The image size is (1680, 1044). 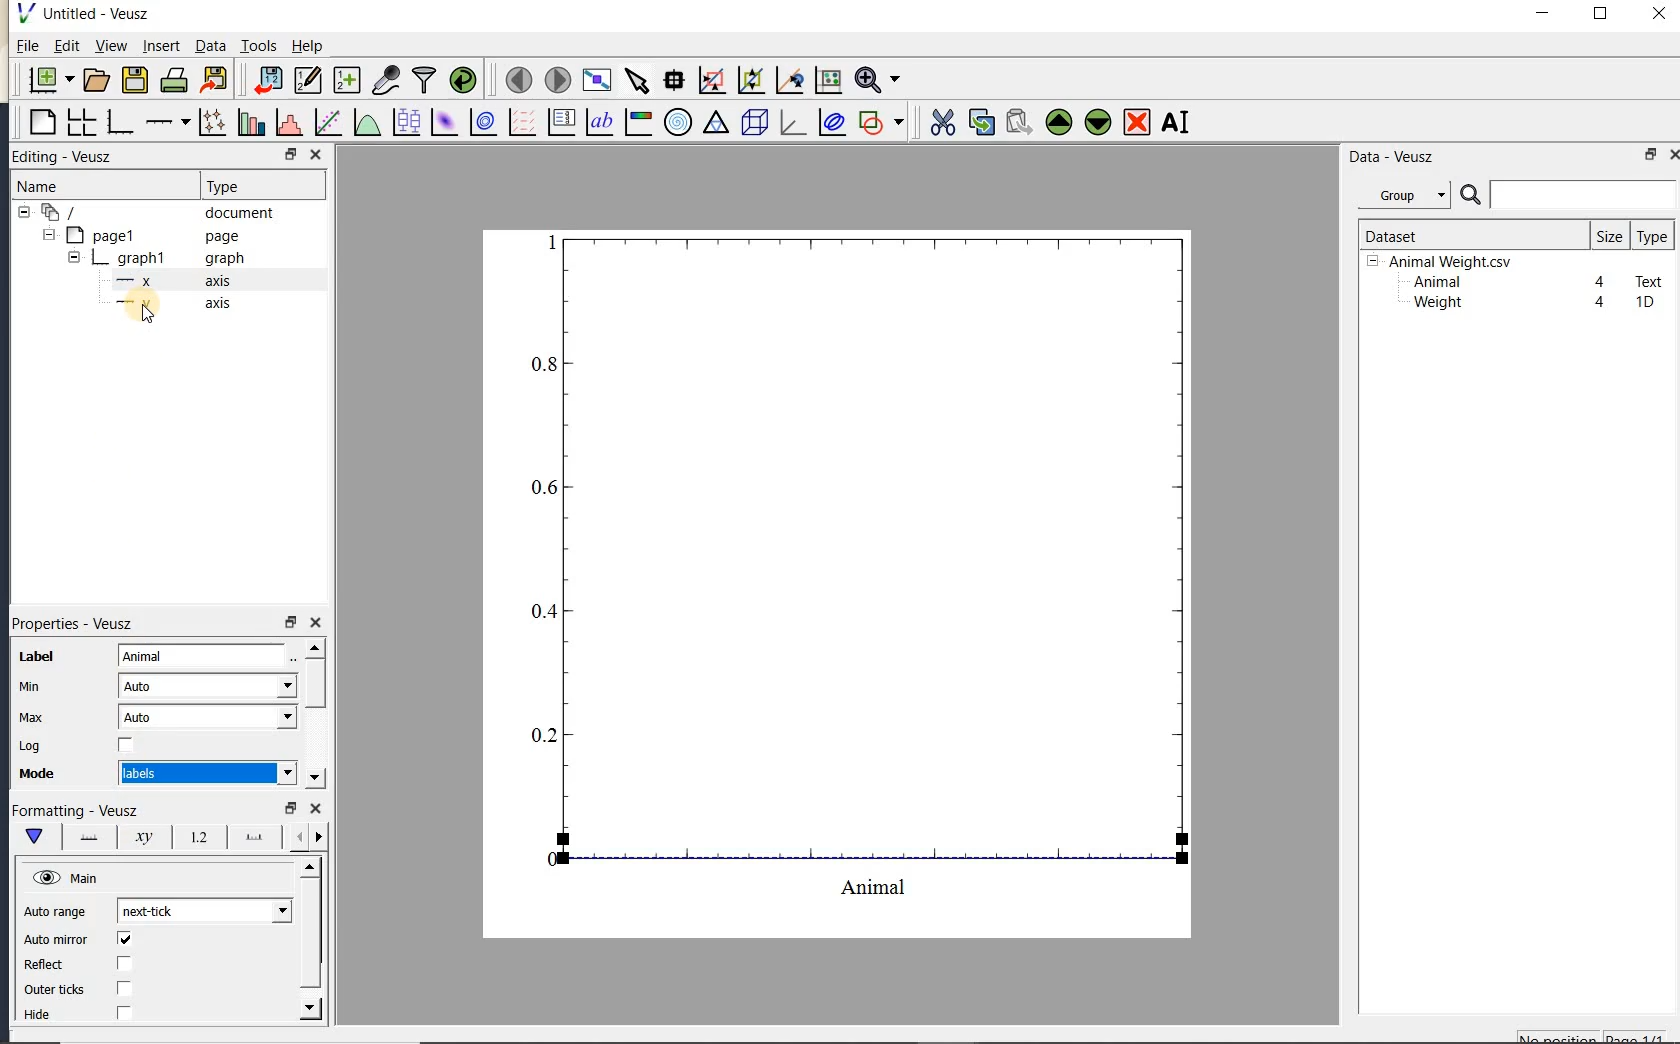 I want to click on Data, so click(x=210, y=45).